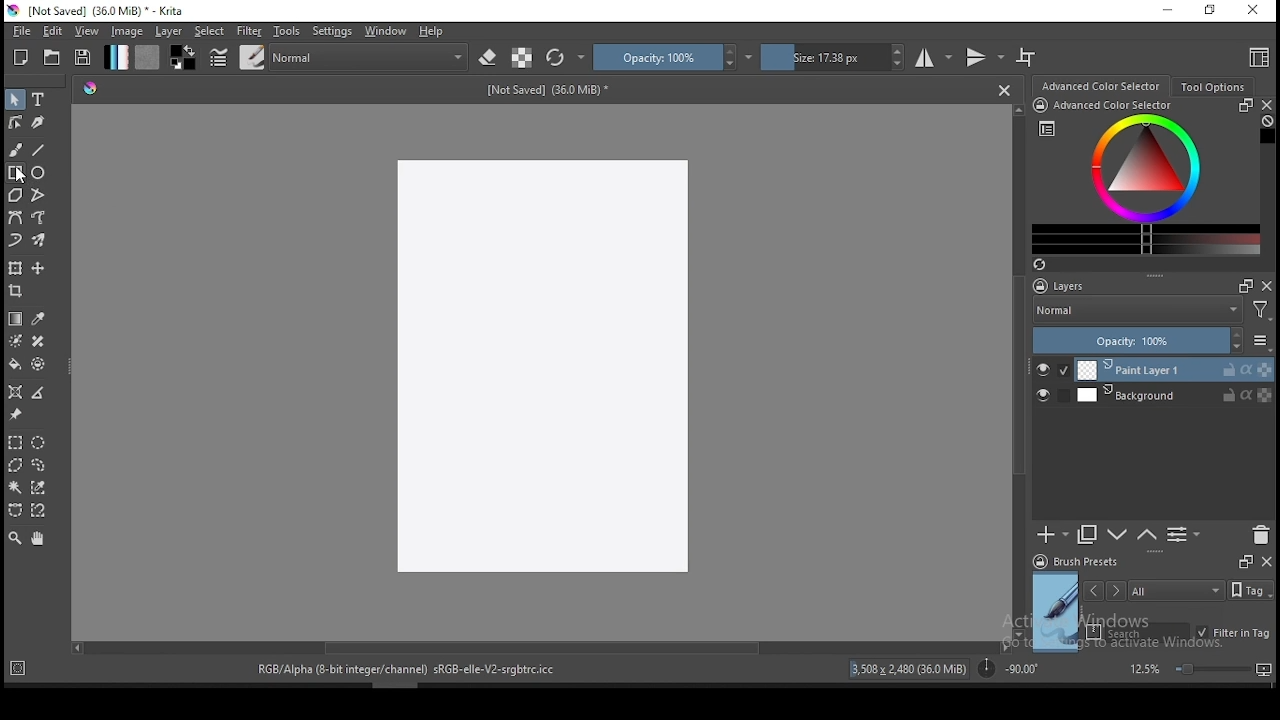  I want to click on layers, so click(1065, 287).